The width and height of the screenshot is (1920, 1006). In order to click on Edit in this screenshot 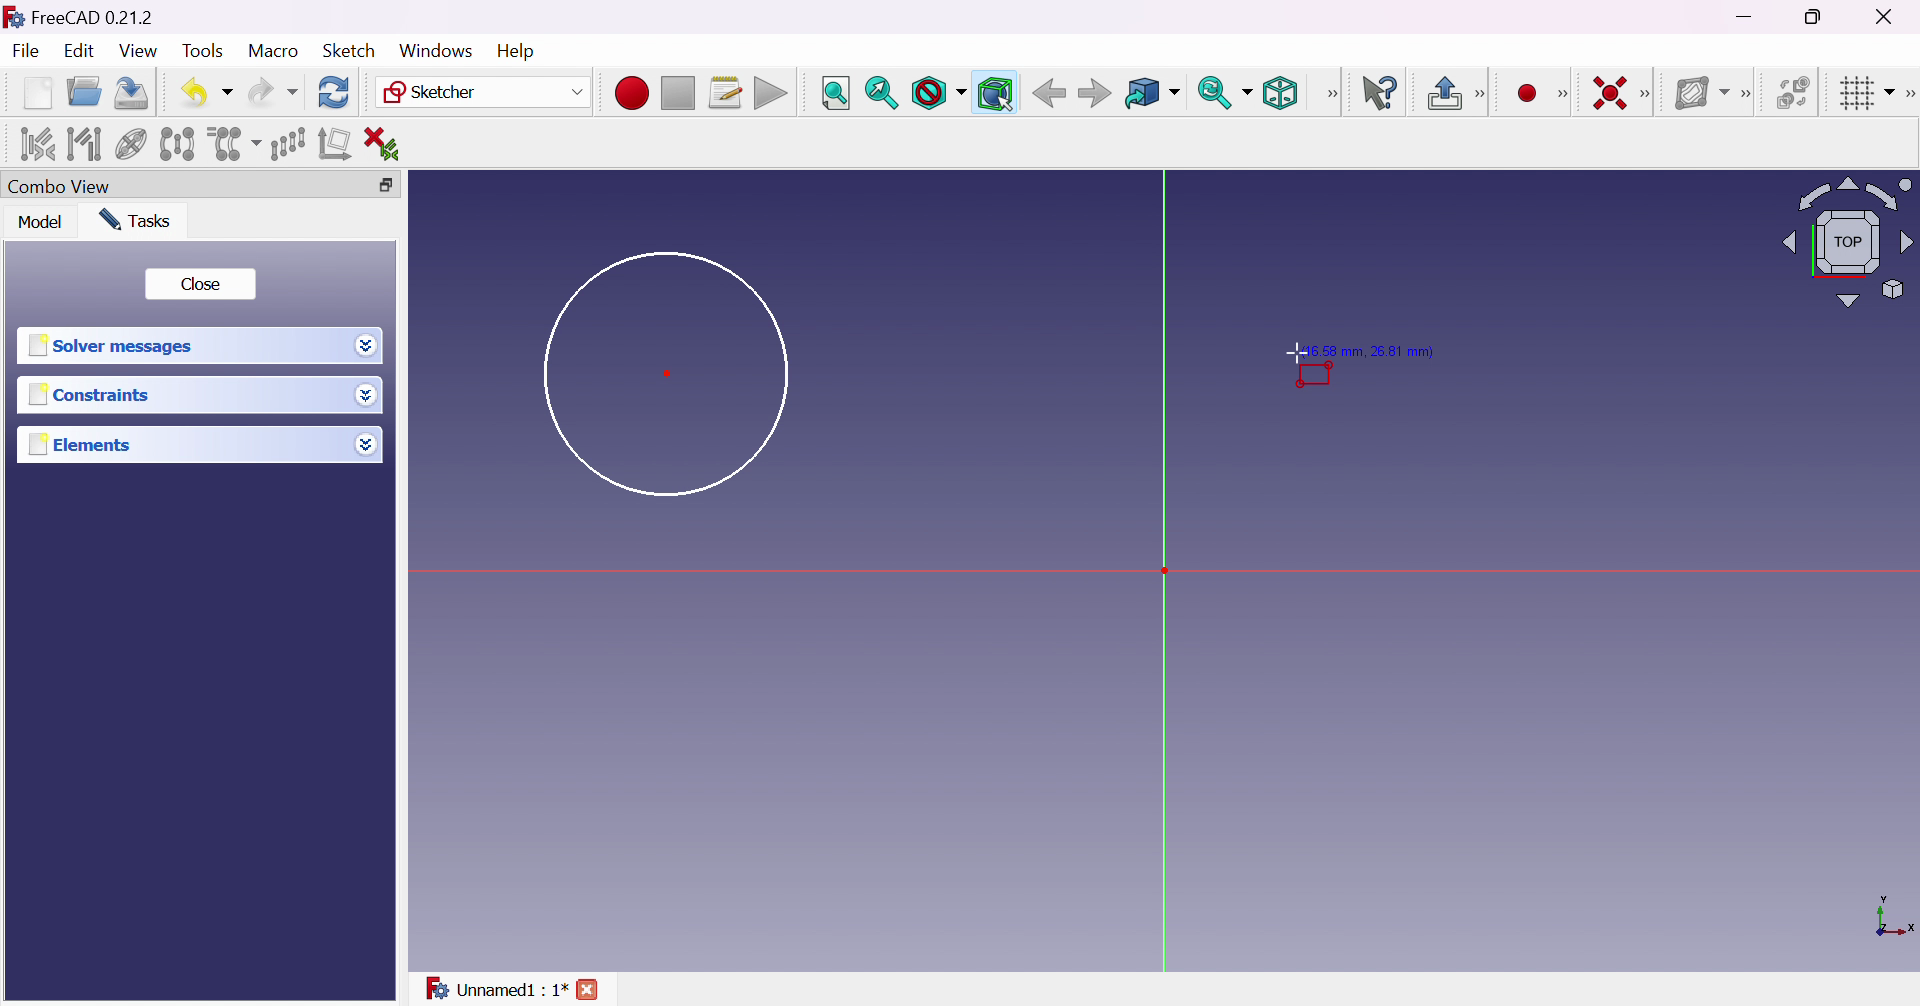, I will do `click(81, 53)`.